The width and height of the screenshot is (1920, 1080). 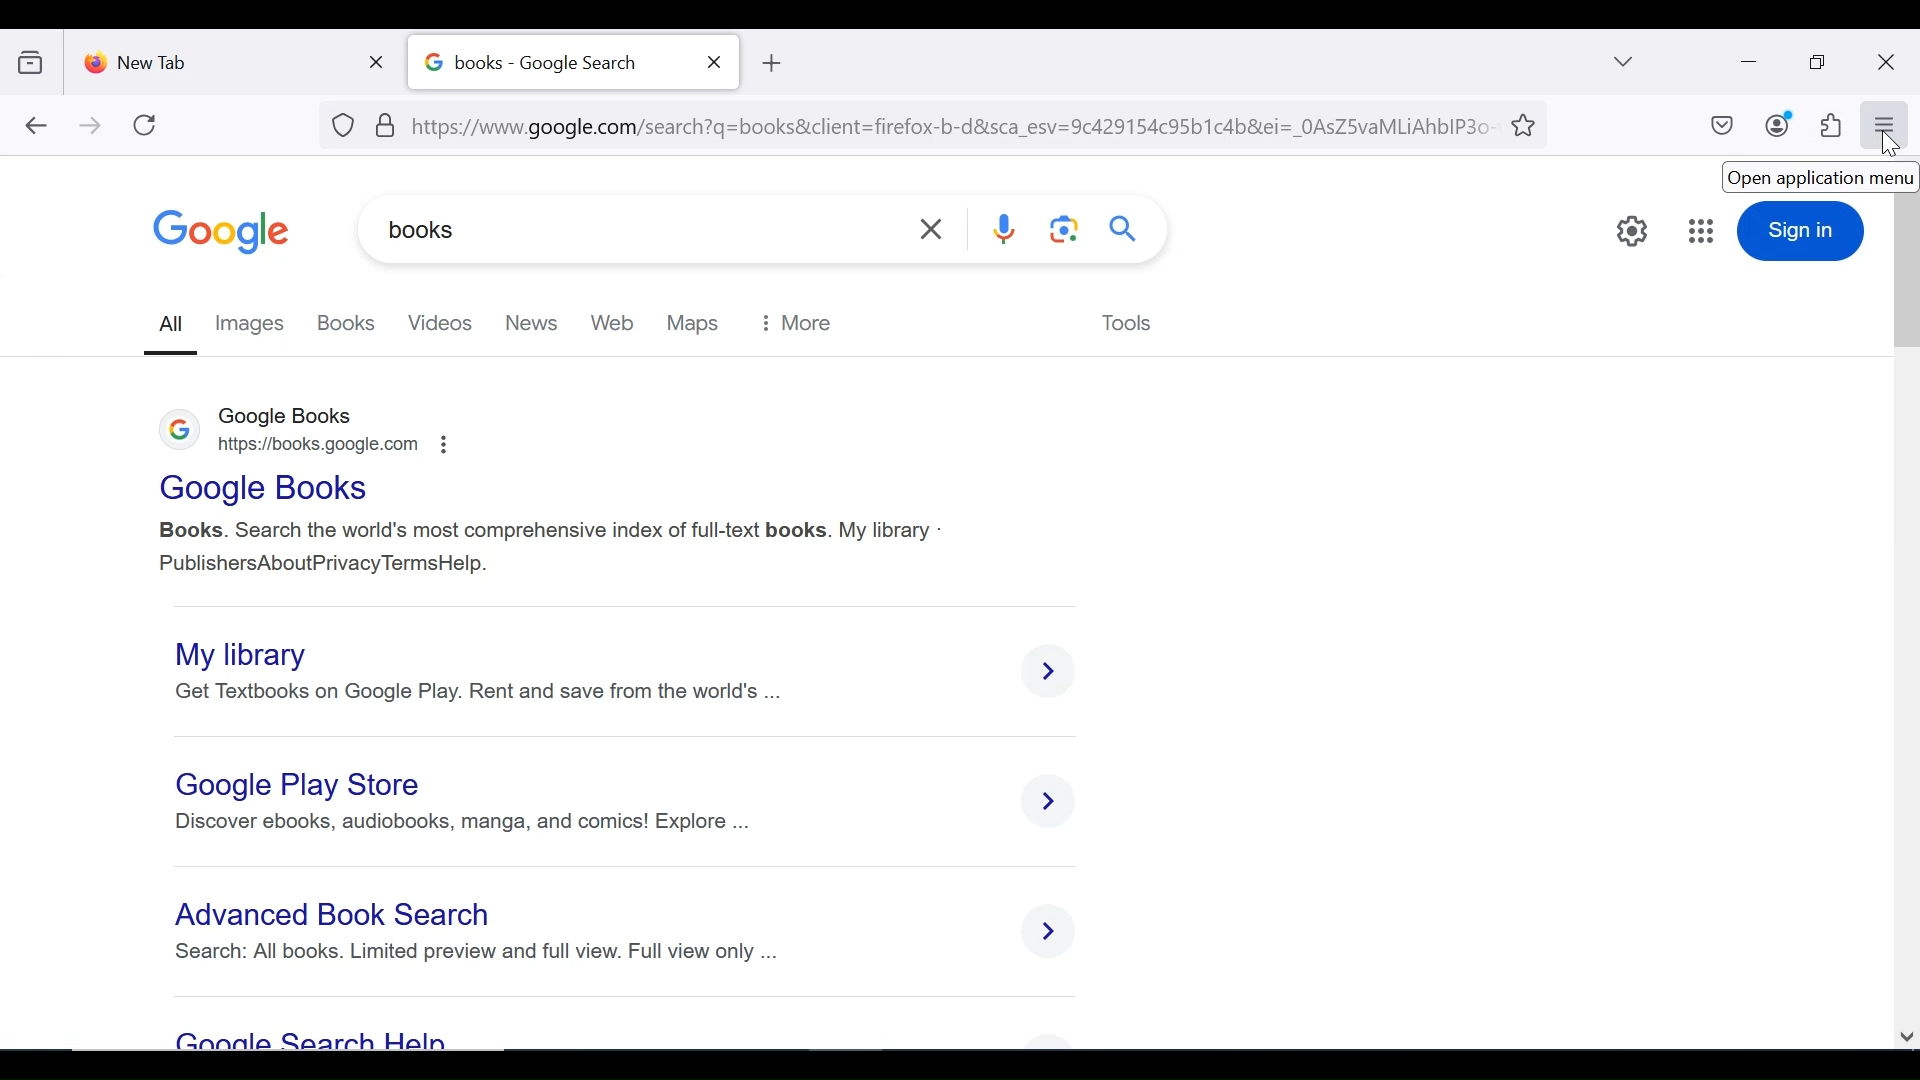 I want to click on bookmark this tab, so click(x=1527, y=123).